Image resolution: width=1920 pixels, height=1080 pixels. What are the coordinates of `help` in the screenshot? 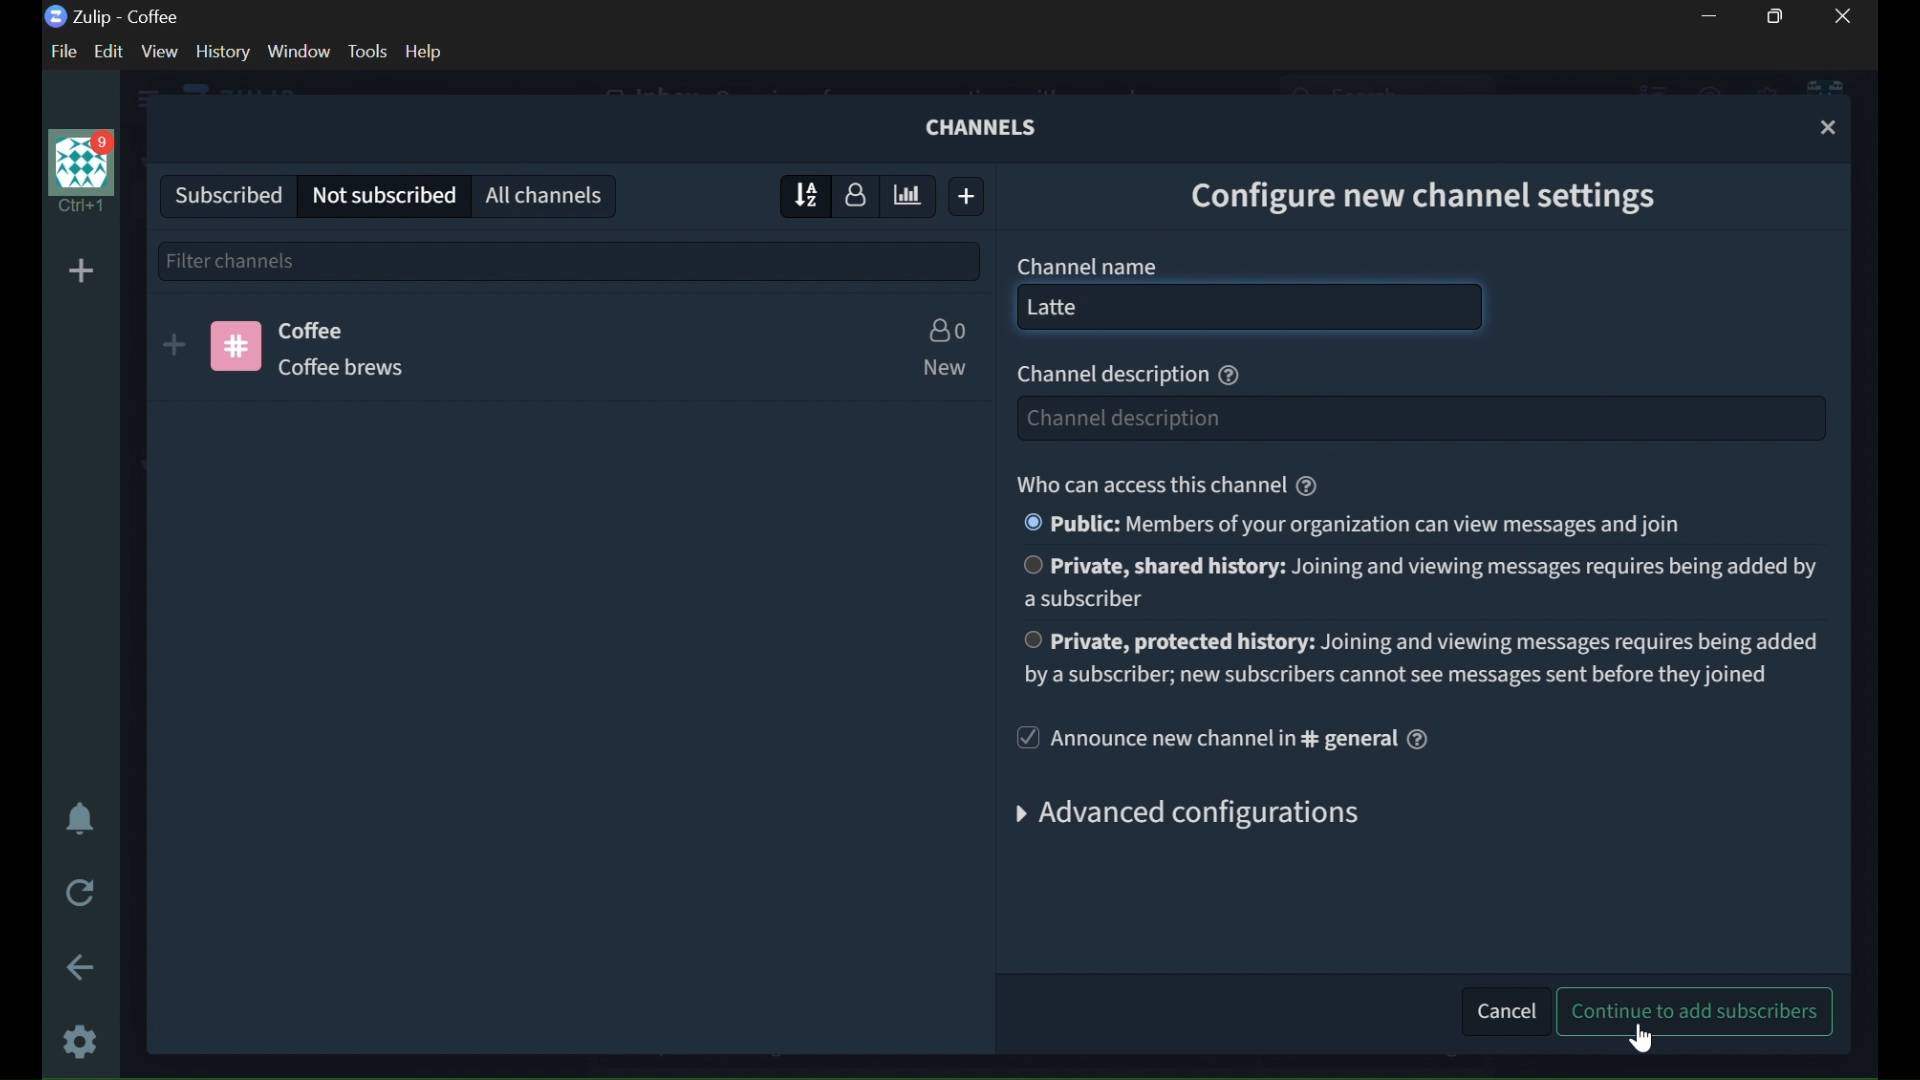 It's located at (1307, 486).